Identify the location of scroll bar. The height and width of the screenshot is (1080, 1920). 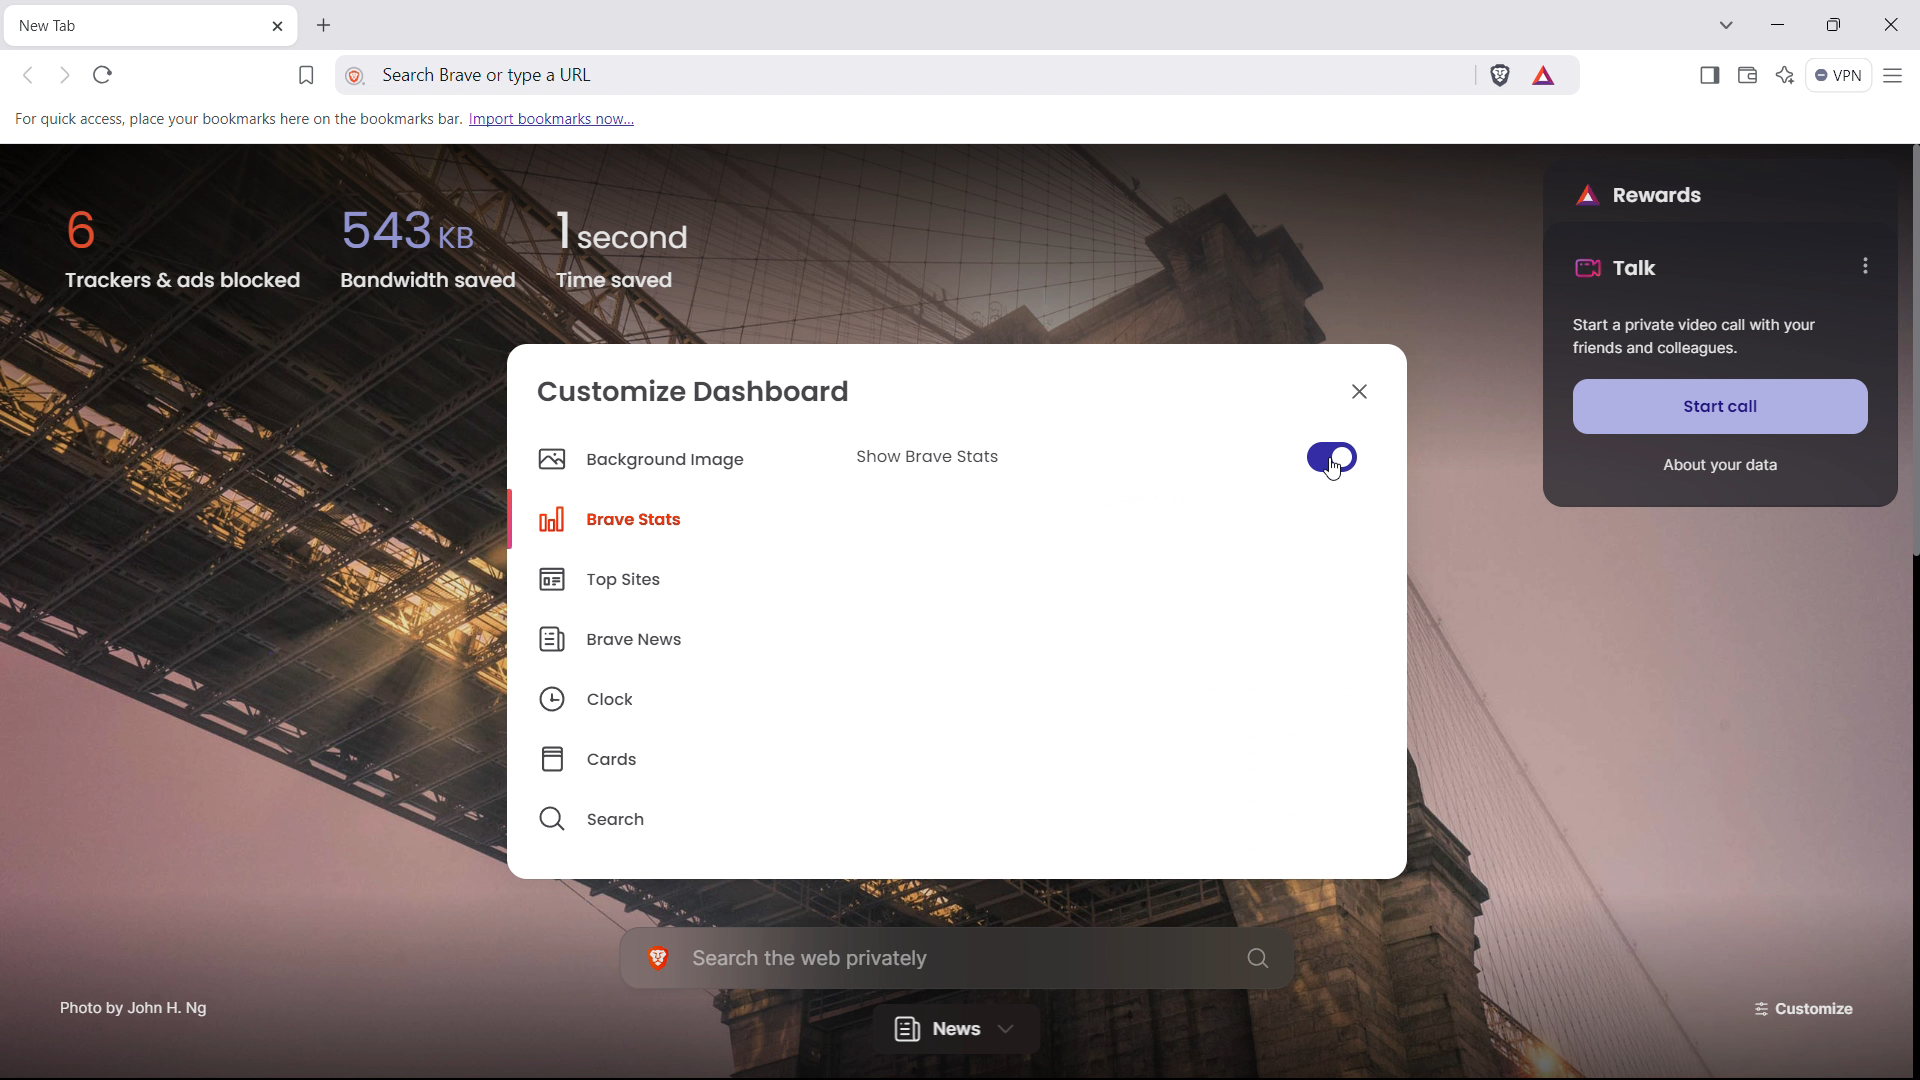
(1908, 815).